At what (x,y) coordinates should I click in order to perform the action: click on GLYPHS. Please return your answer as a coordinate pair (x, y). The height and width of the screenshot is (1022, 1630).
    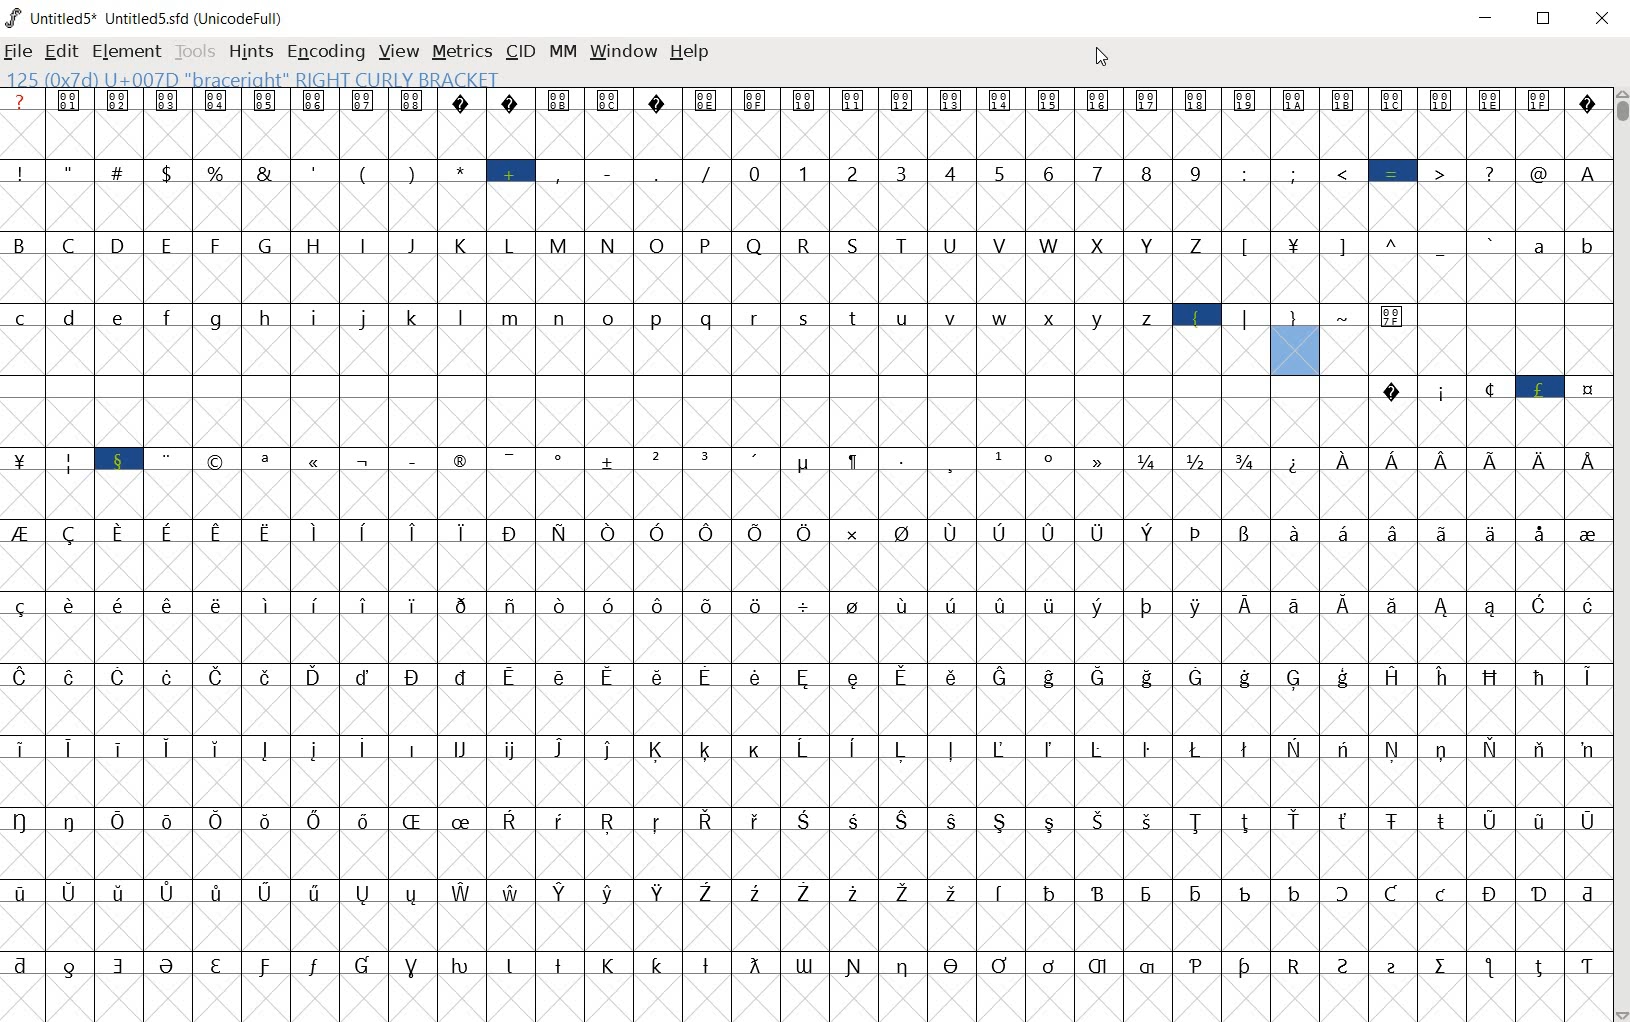
    Looking at the image, I should click on (634, 555).